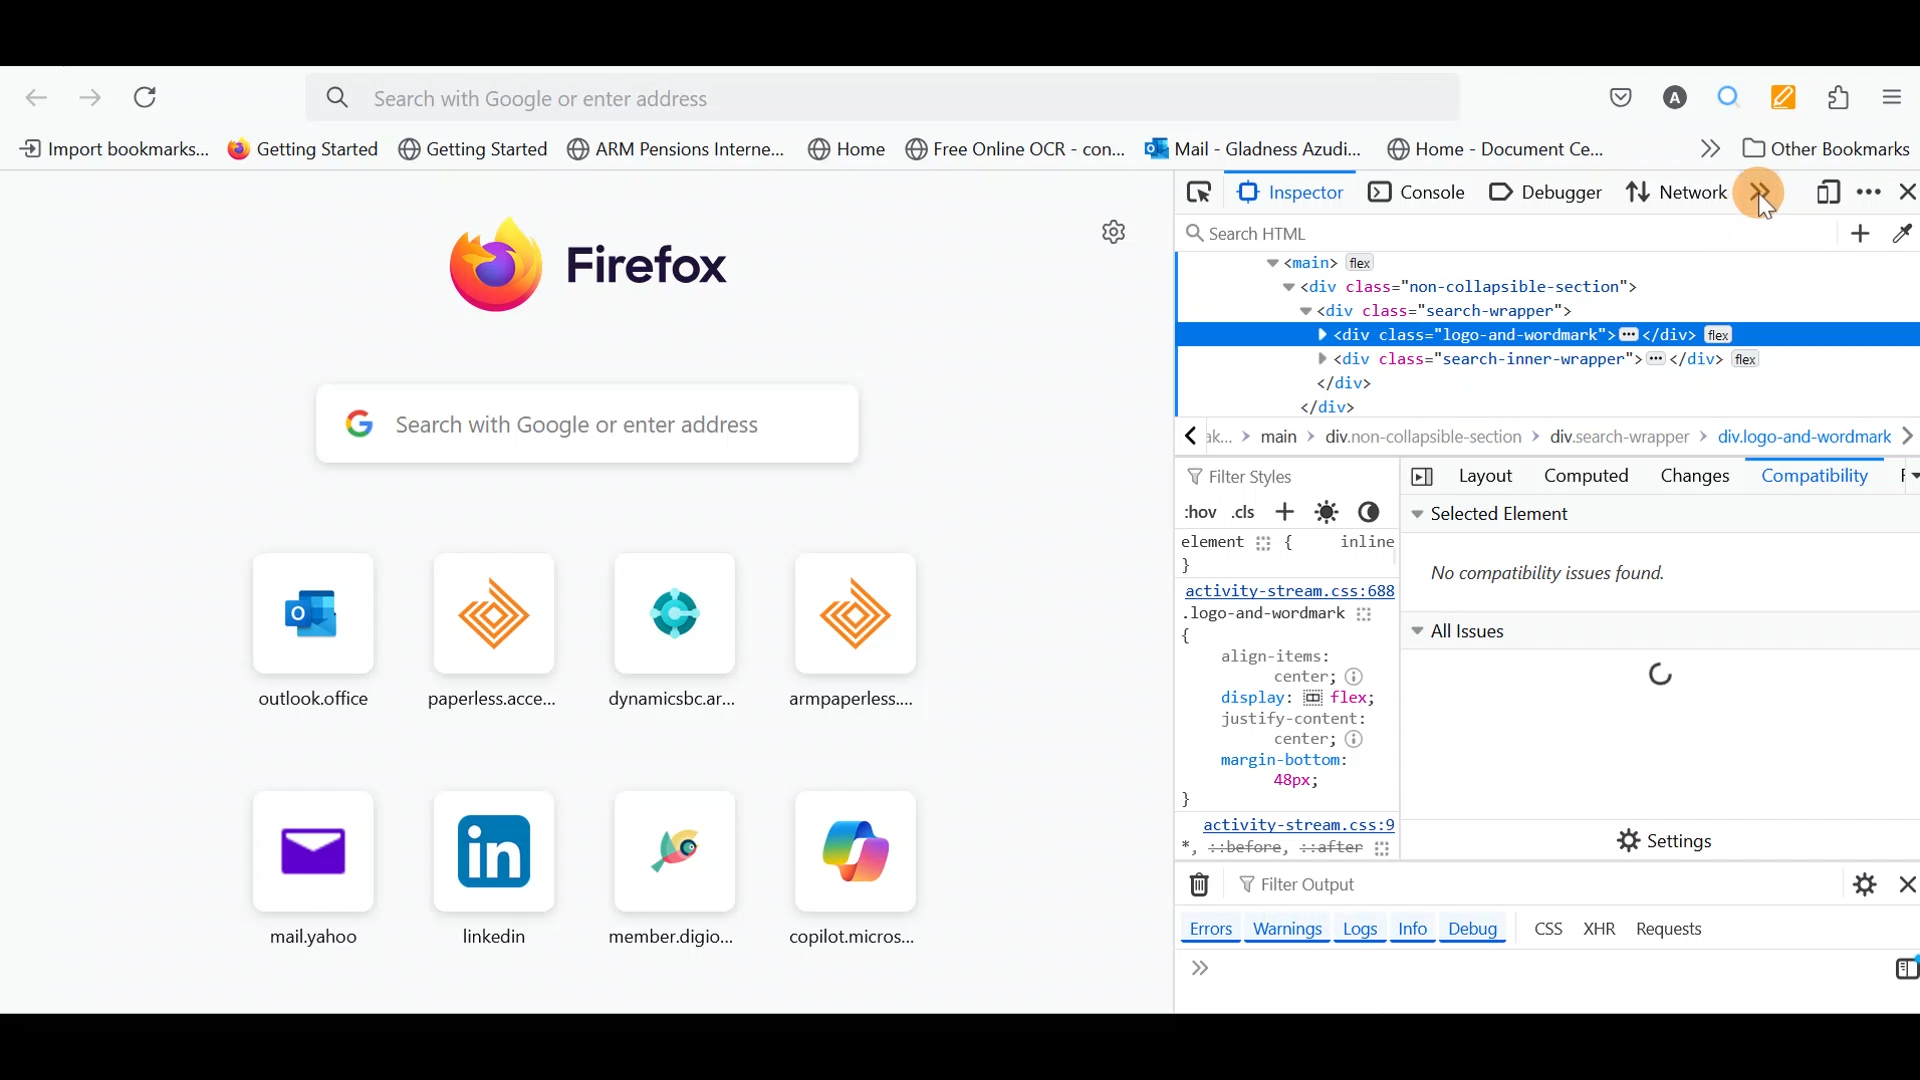 The height and width of the screenshot is (1080, 1920). Describe the element at coordinates (473, 149) in the screenshot. I see `Bookmark 3` at that location.